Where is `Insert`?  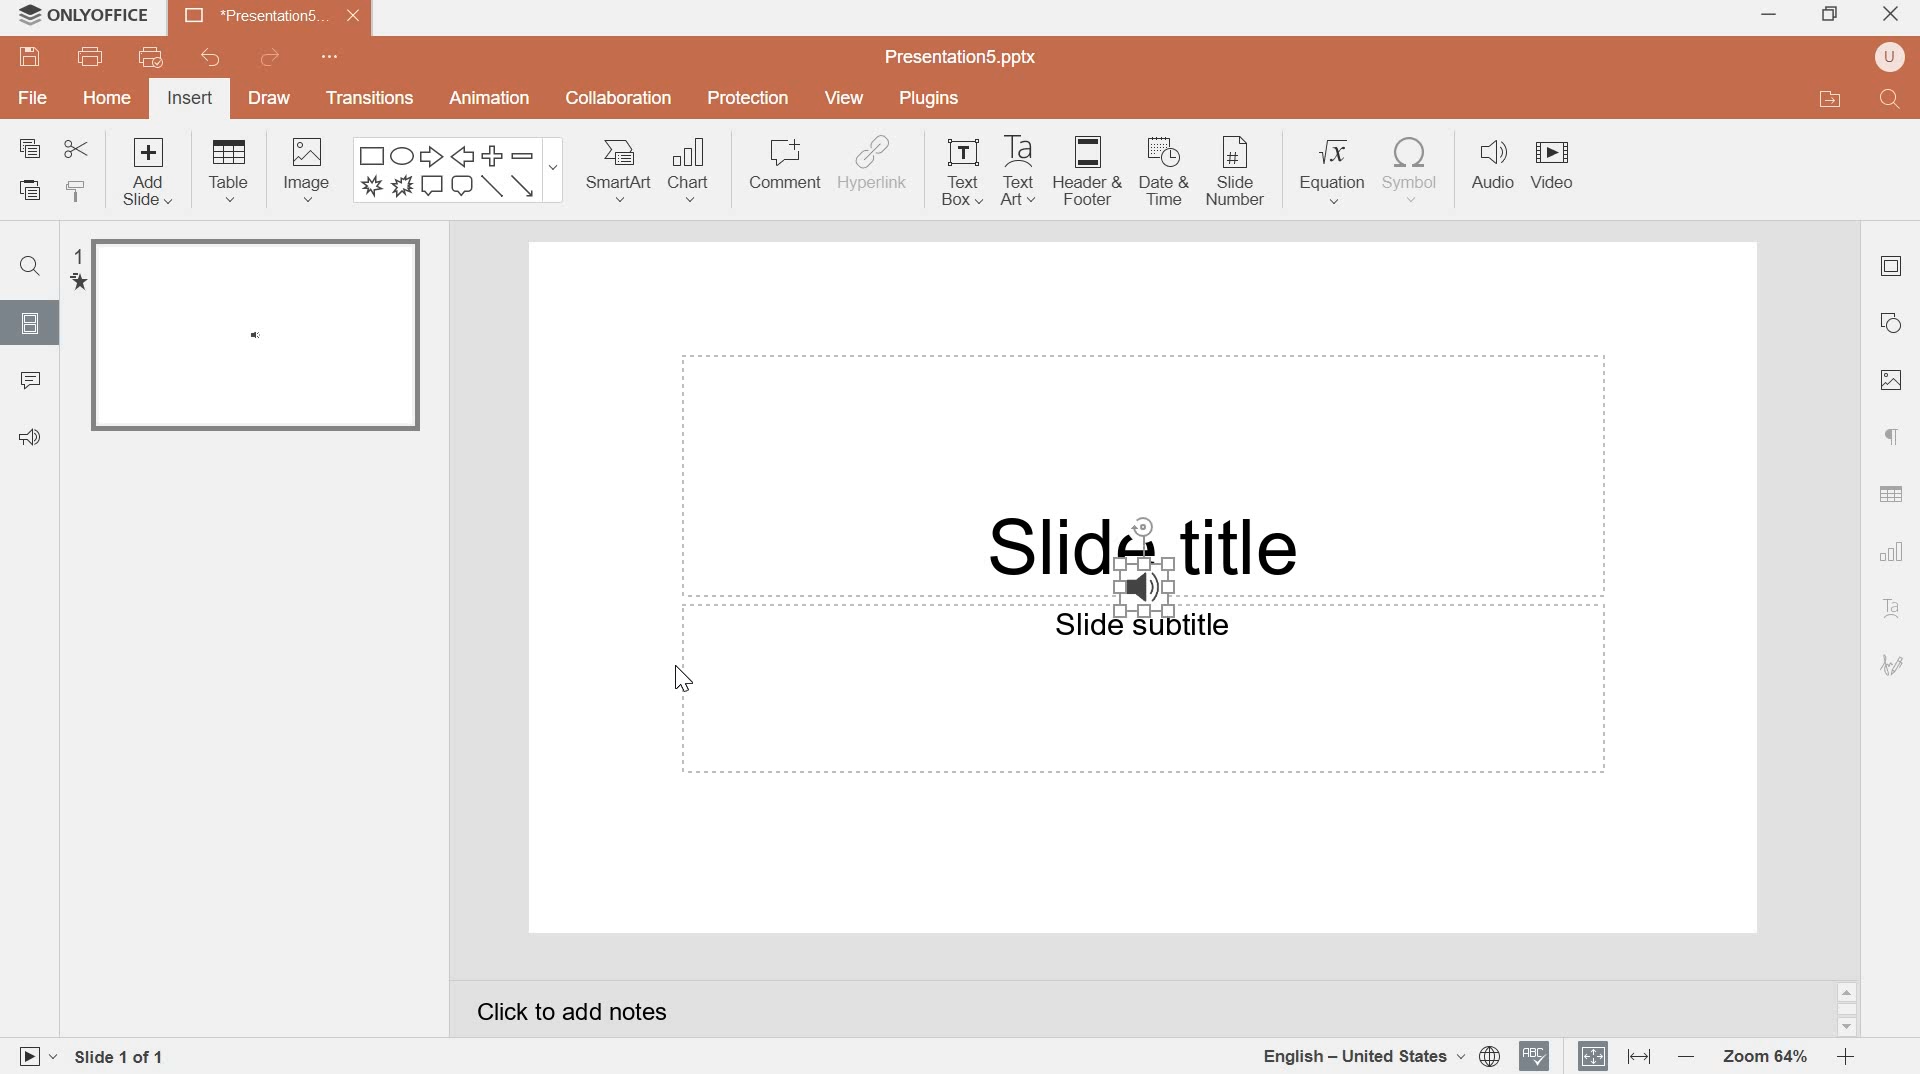
Insert is located at coordinates (190, 97).